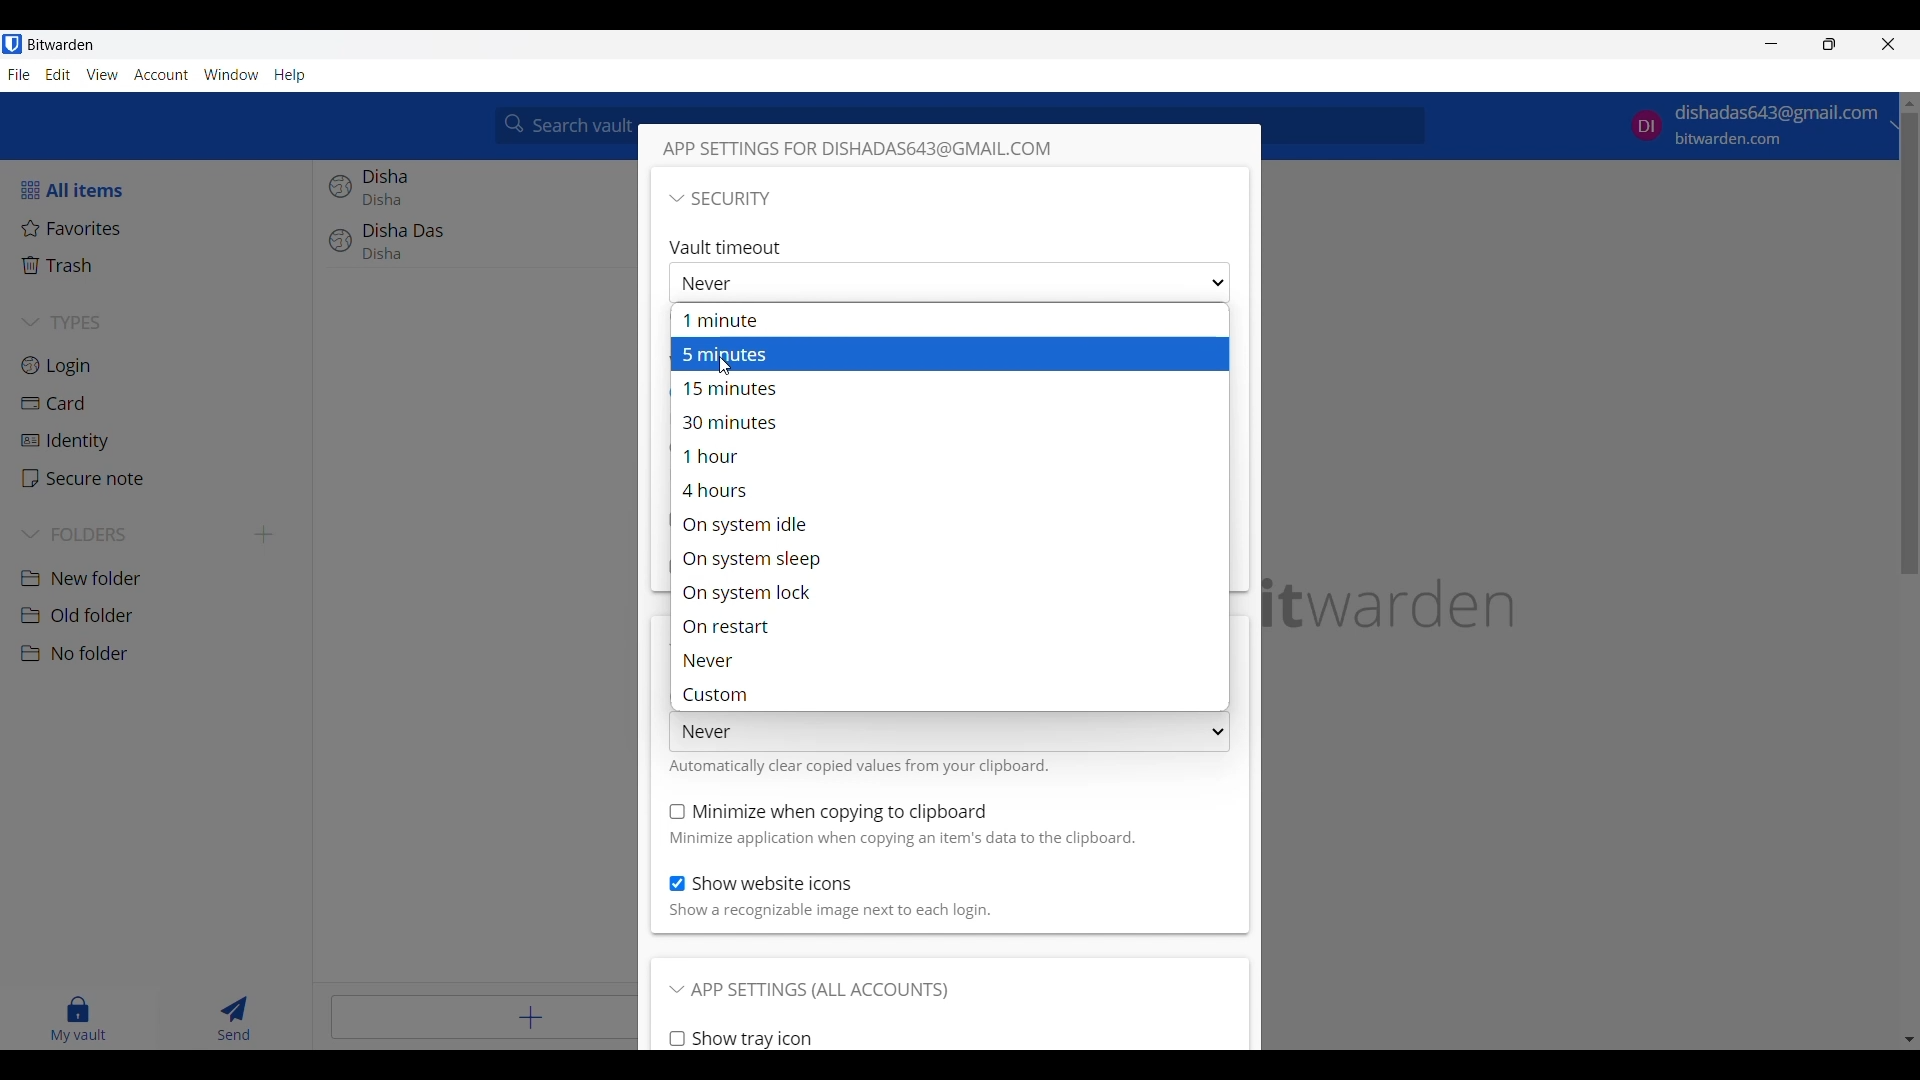 This screenshot has width=1920, height=1080. I want to click on Vault timeout, so click(730, 246).